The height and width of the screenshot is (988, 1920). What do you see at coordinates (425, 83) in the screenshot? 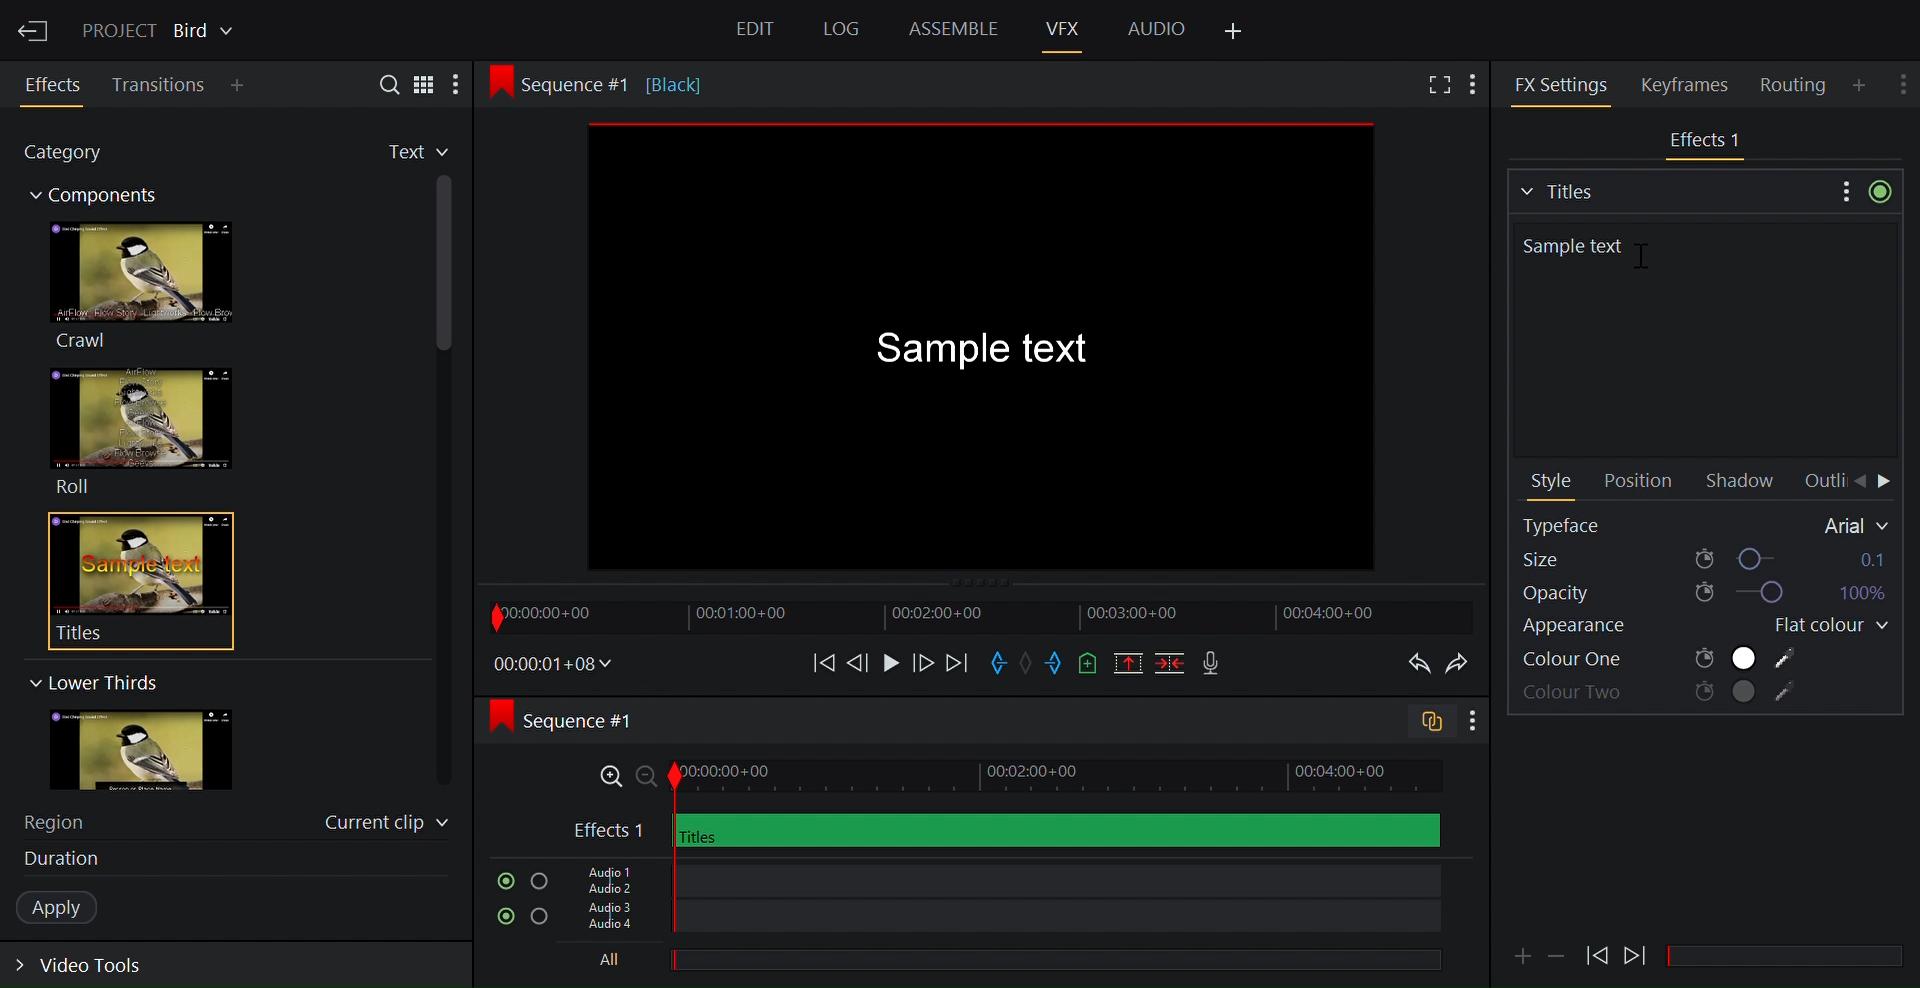
I see `Toggle between list and tile view` at bounding box center [425, 83].